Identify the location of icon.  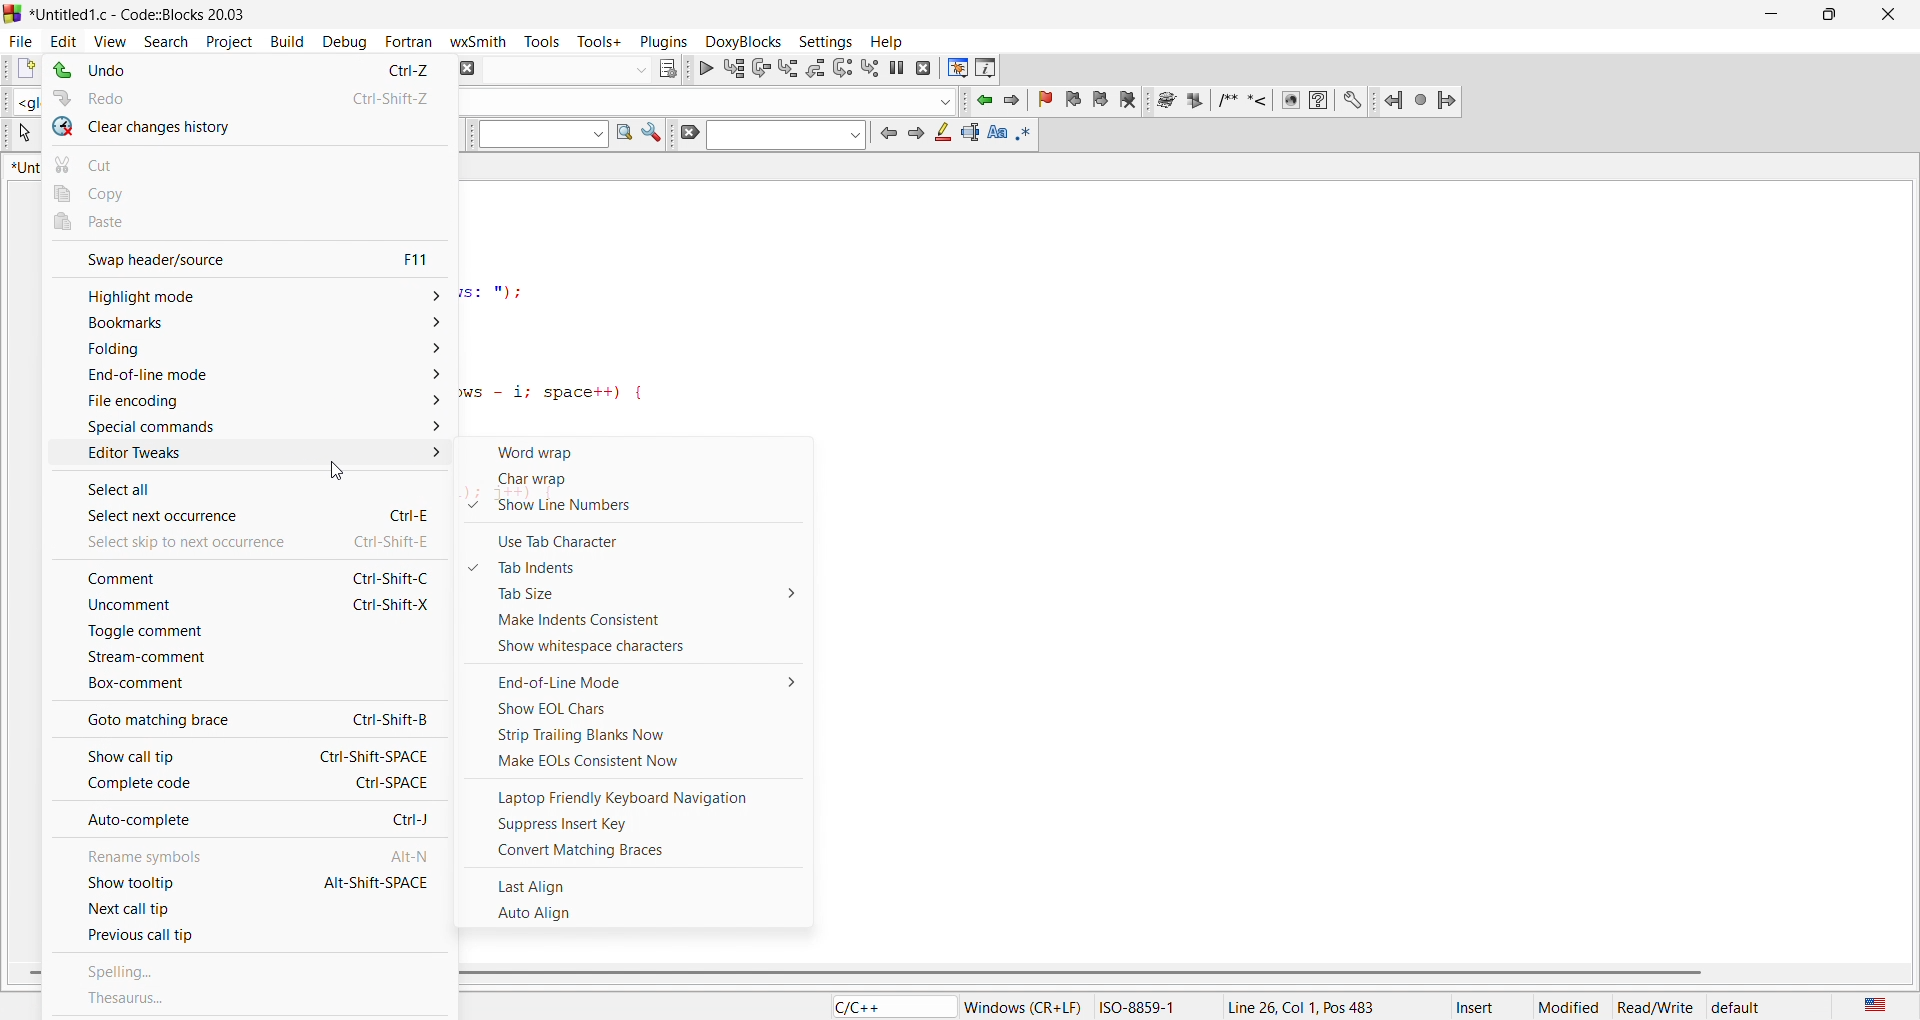
(915, 136).